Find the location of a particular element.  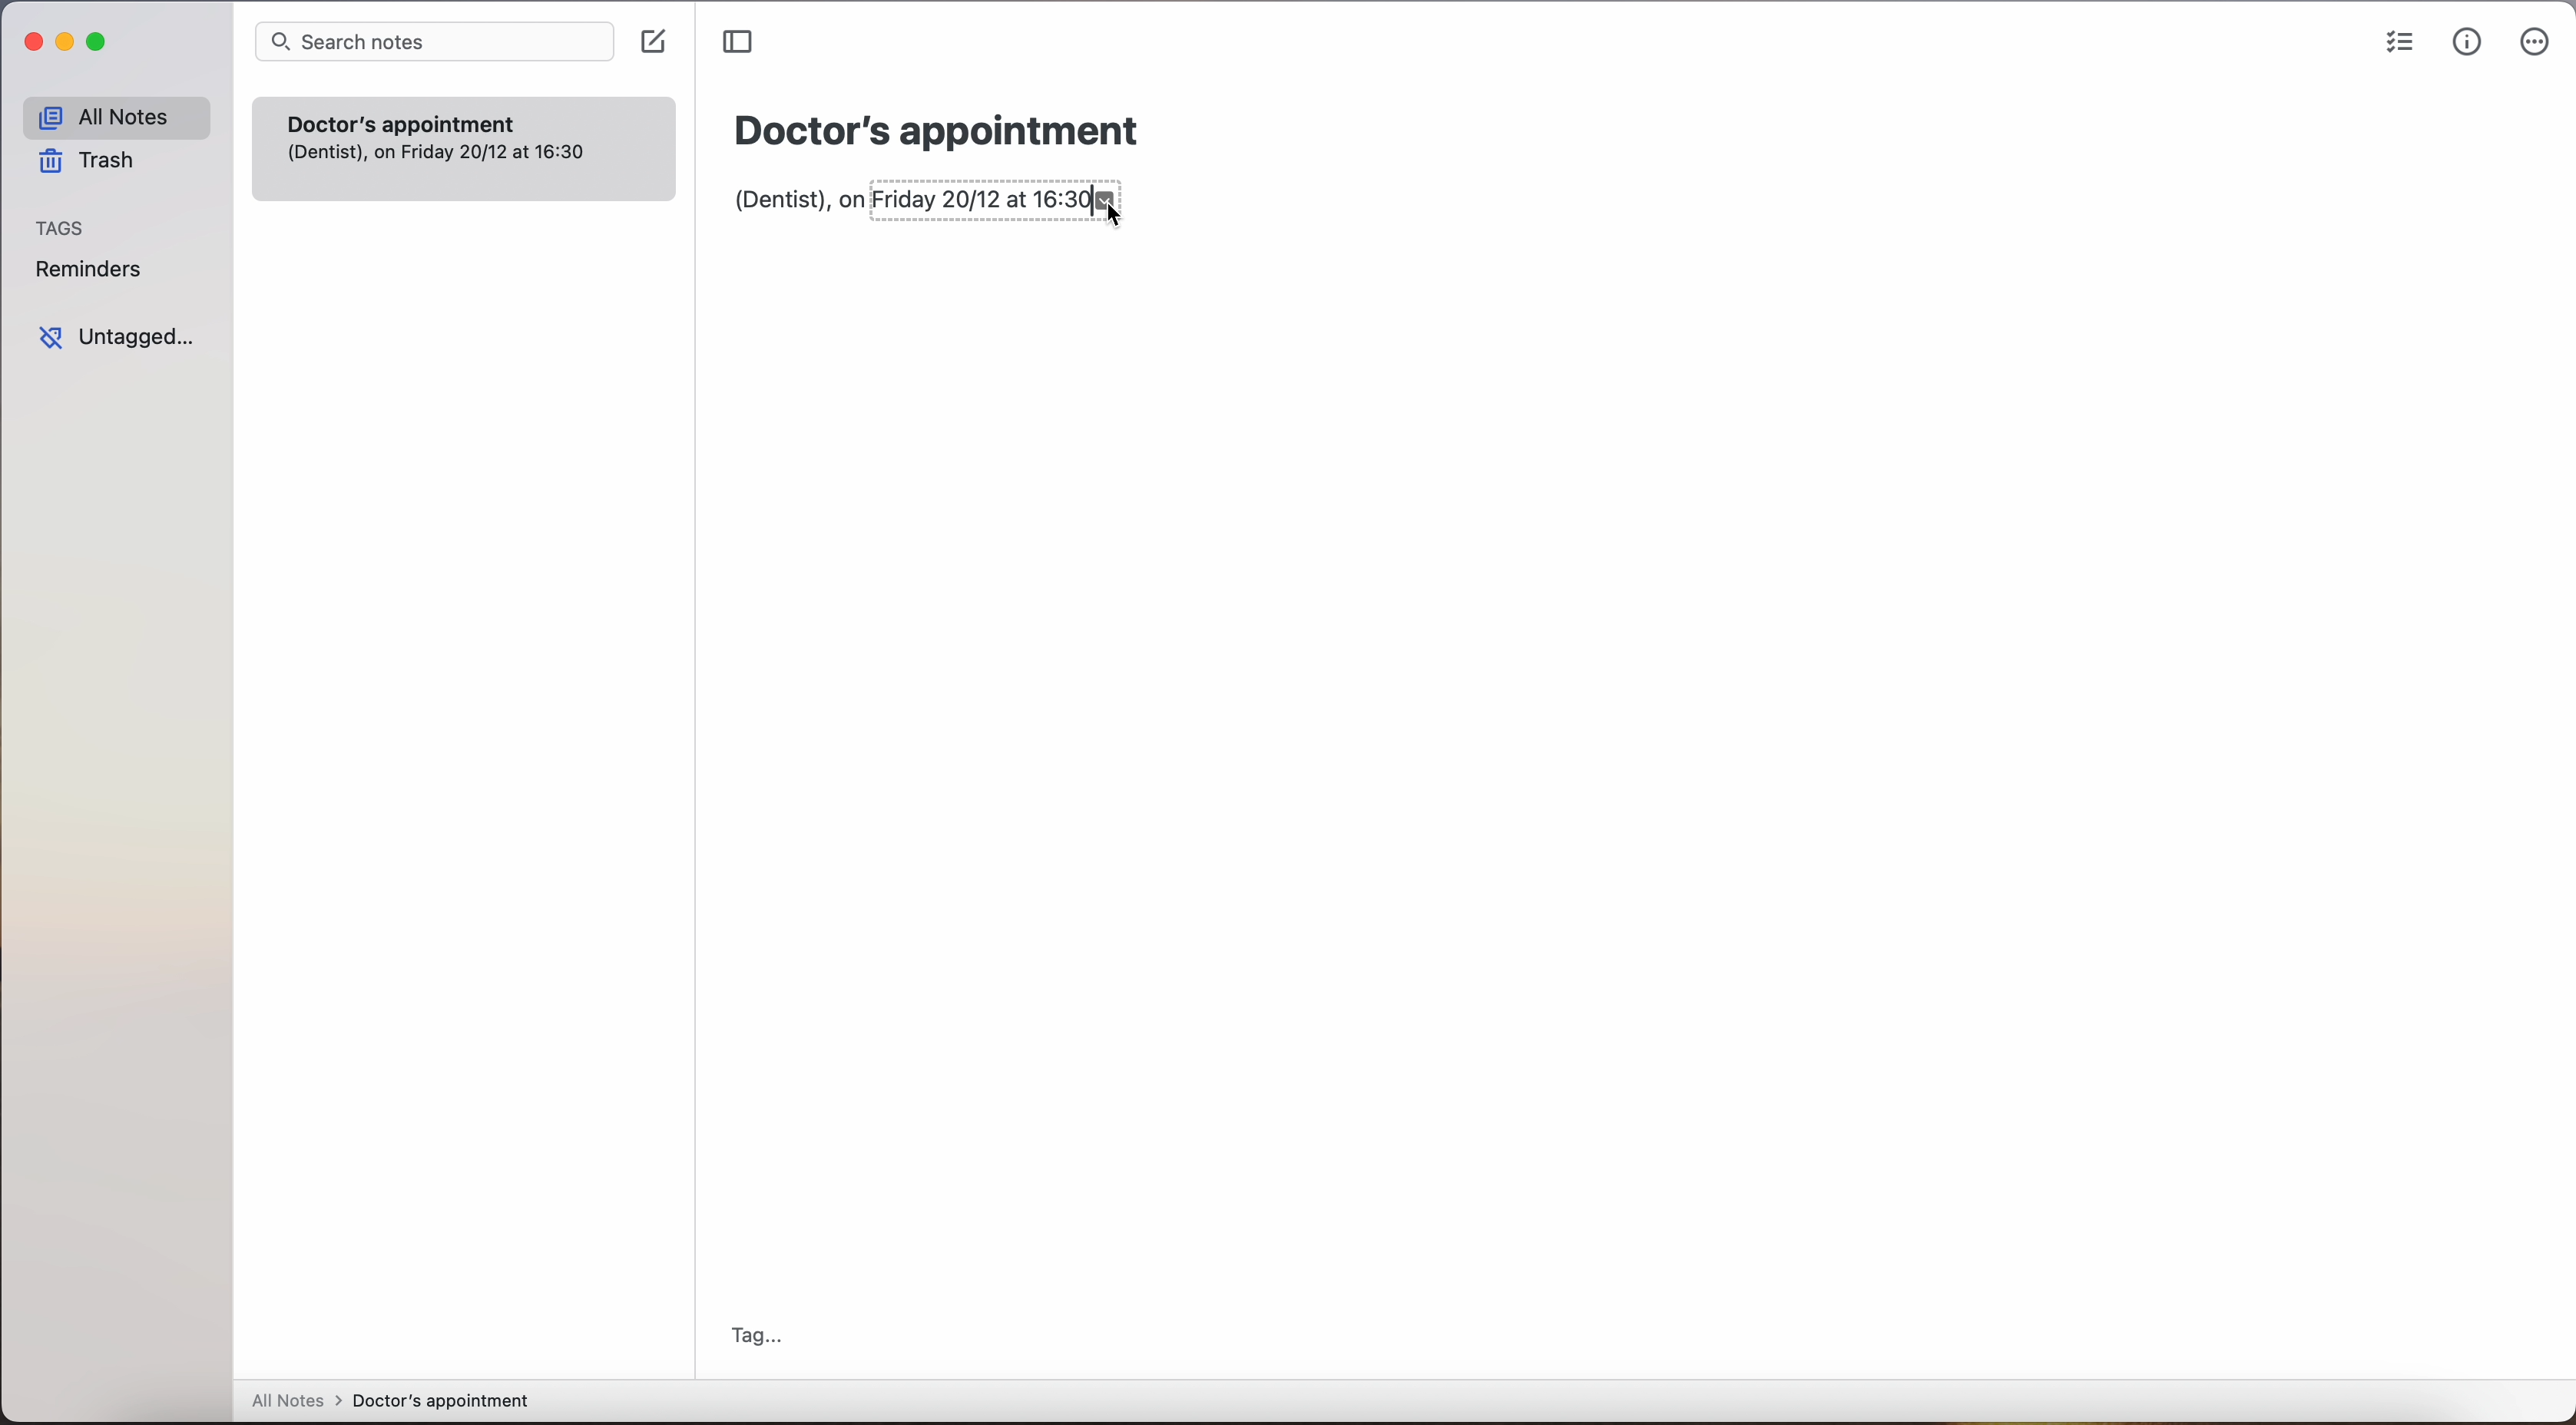

check list is located at coordinates (2394, 45).